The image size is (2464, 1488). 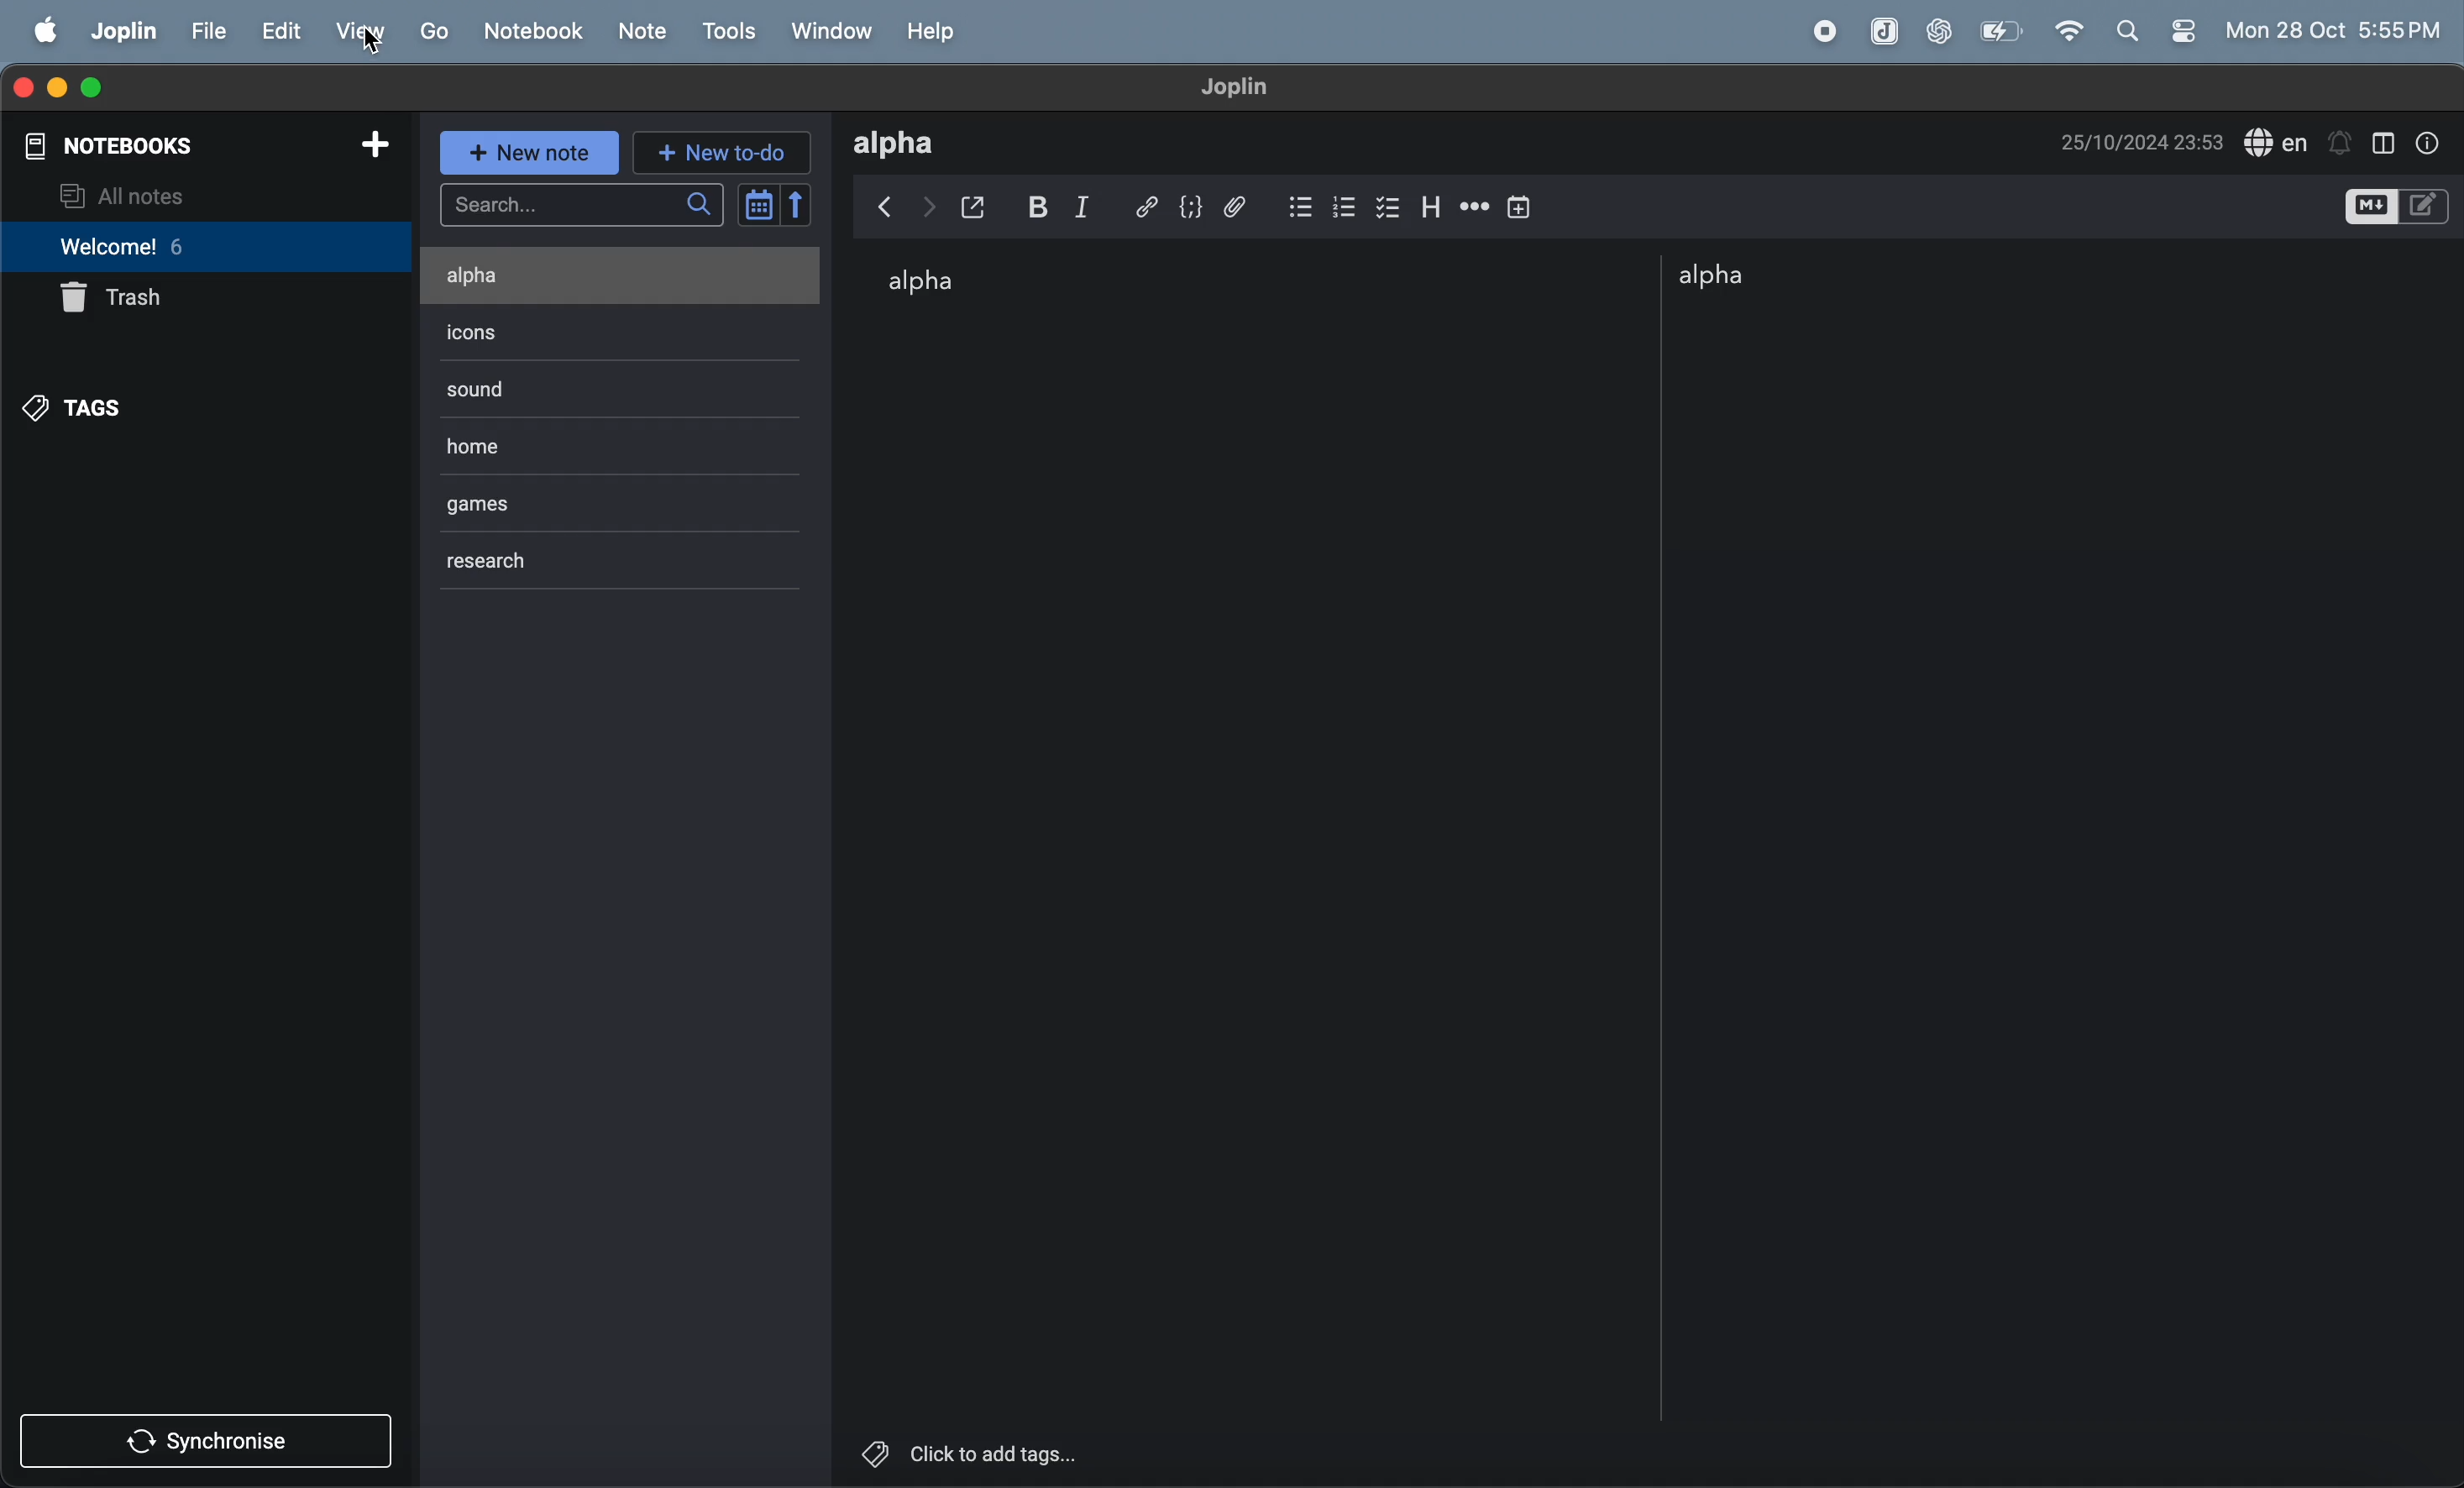 I want to click on edit, so click(x=284, y=31).